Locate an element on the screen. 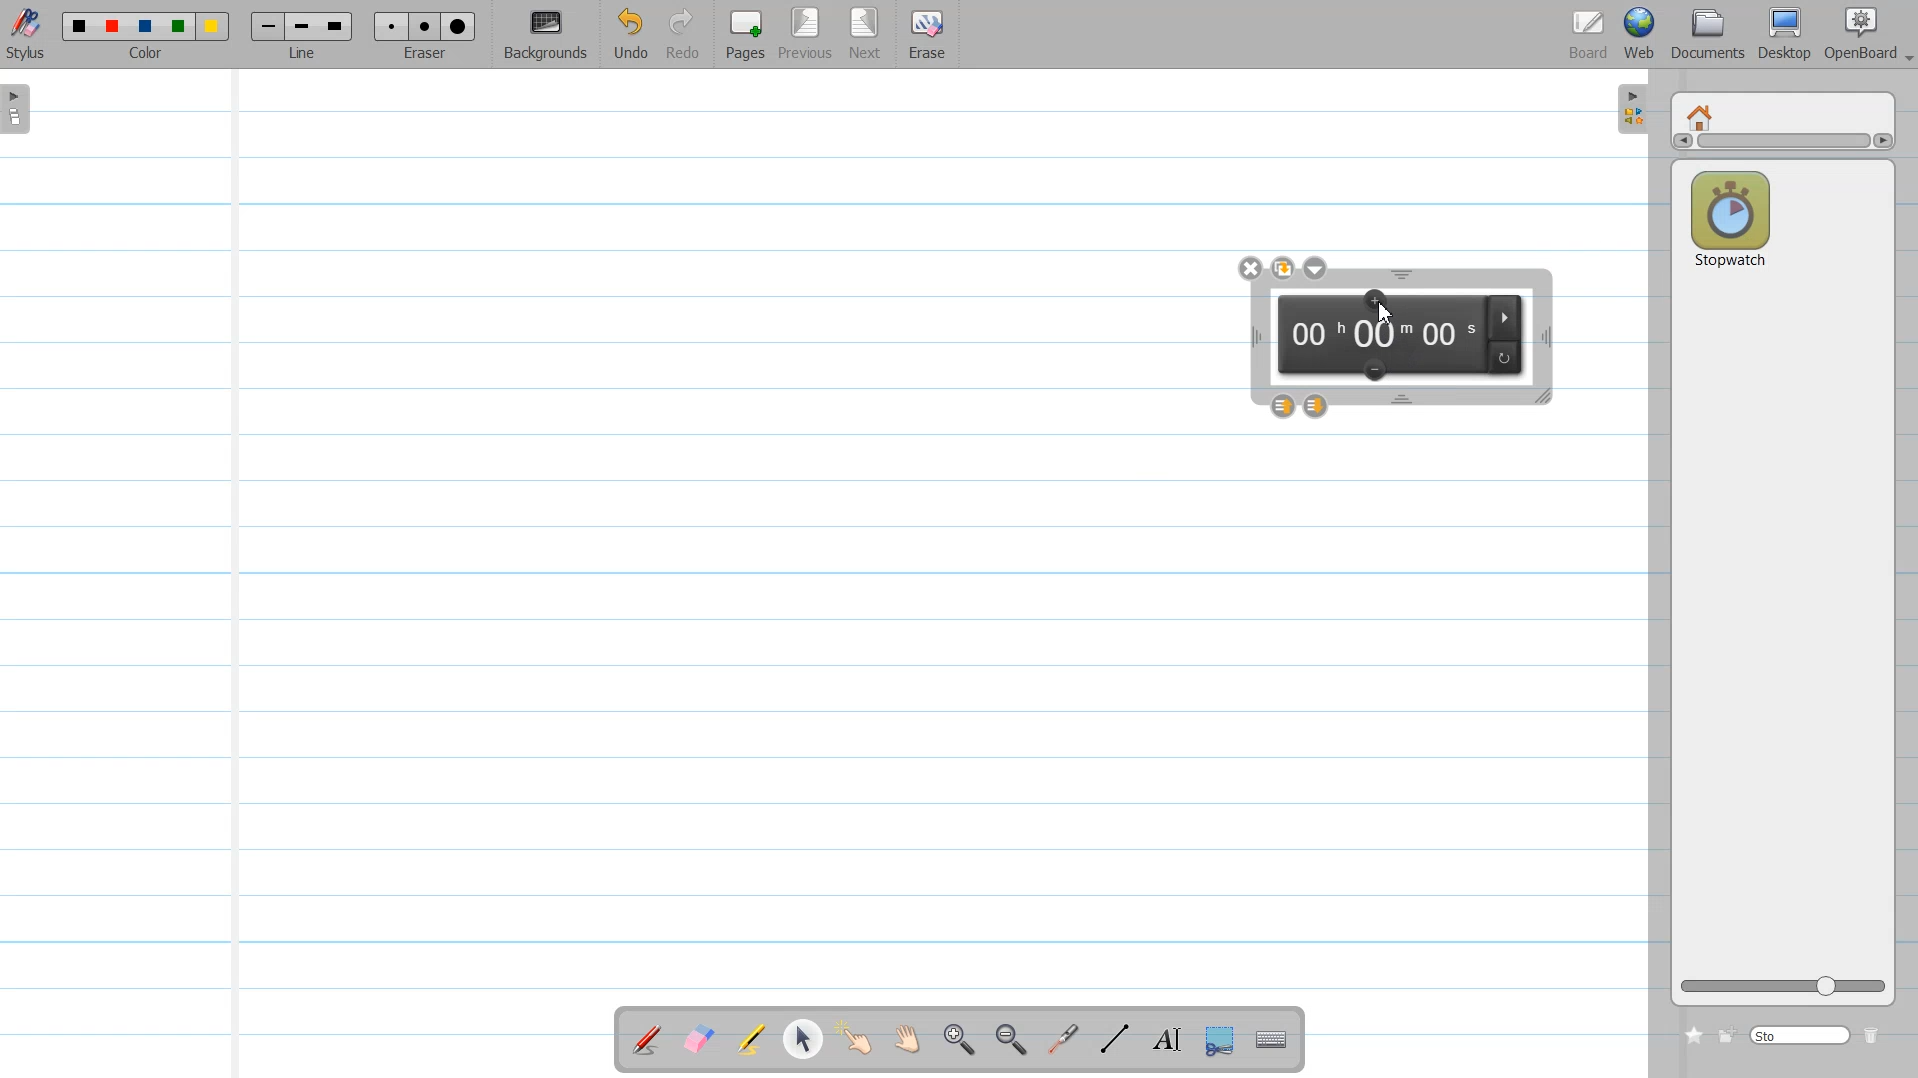 This screenshot has height=1078, width=1918. Interact with Item is located at coordinates (859, 1039).